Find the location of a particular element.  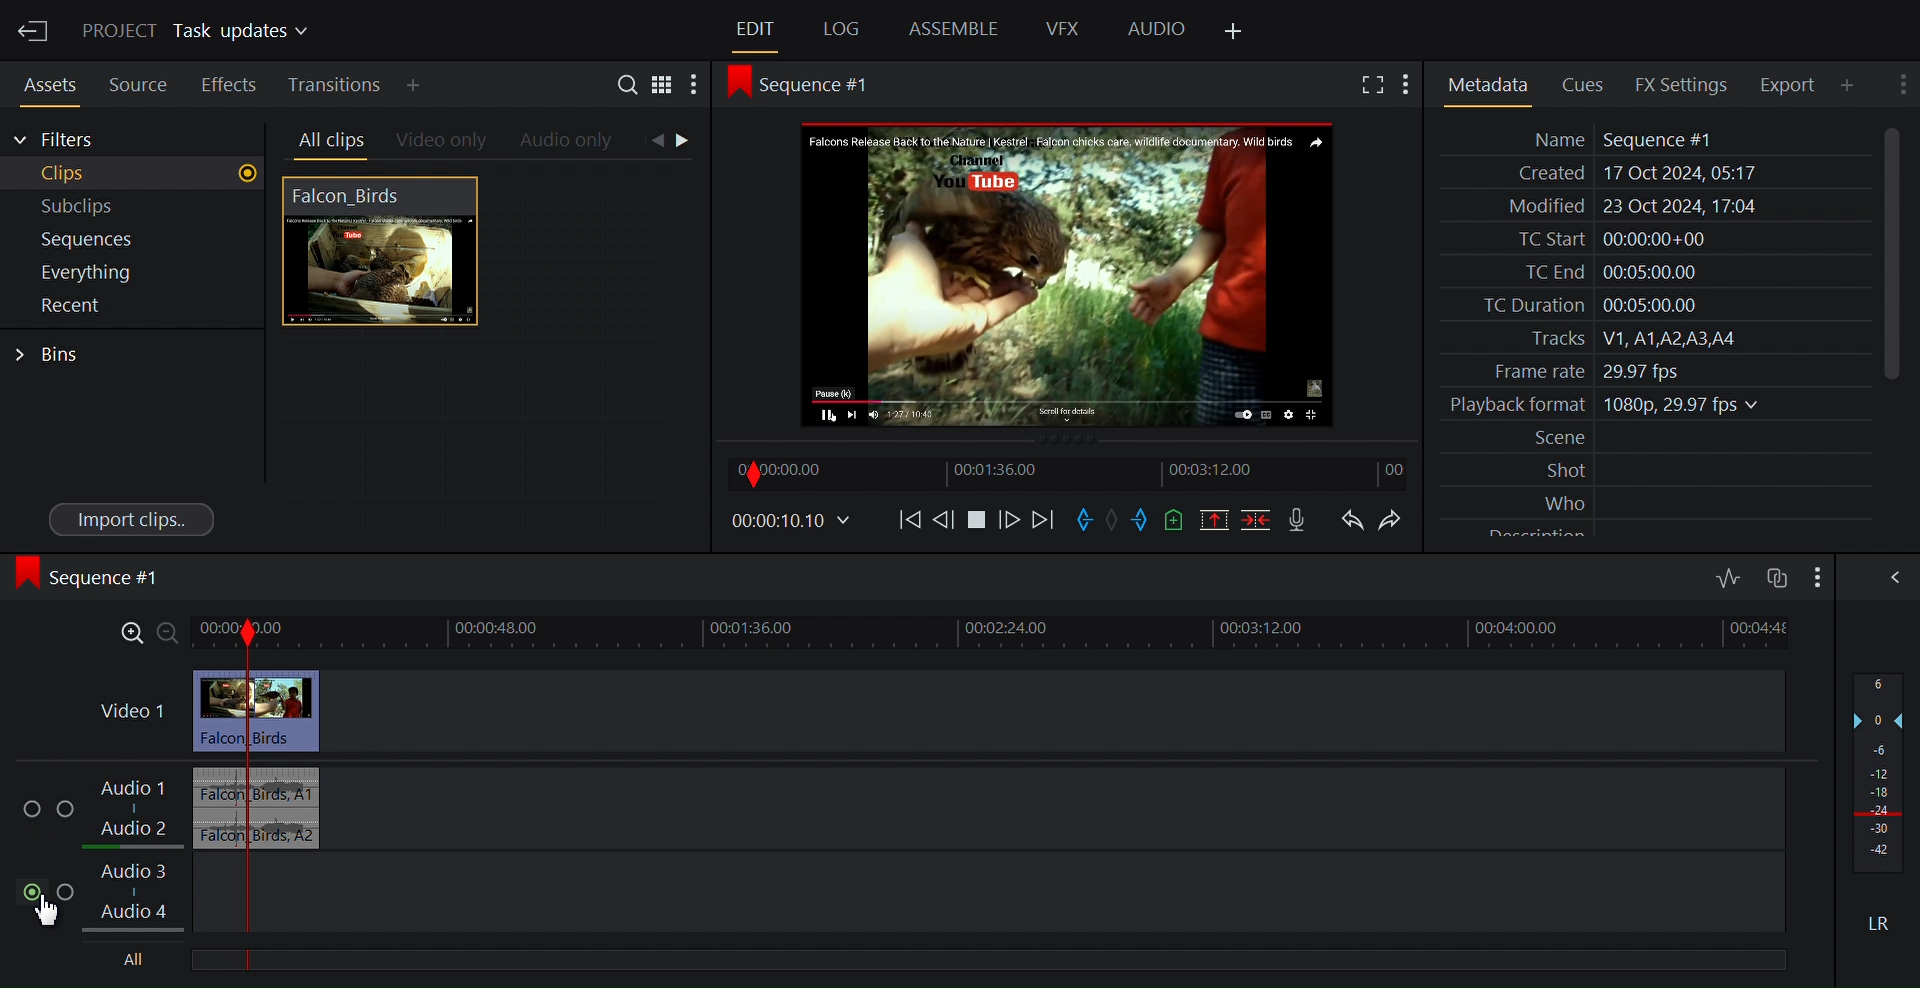

Show recent in the current project is located at coordinates (130, 306).